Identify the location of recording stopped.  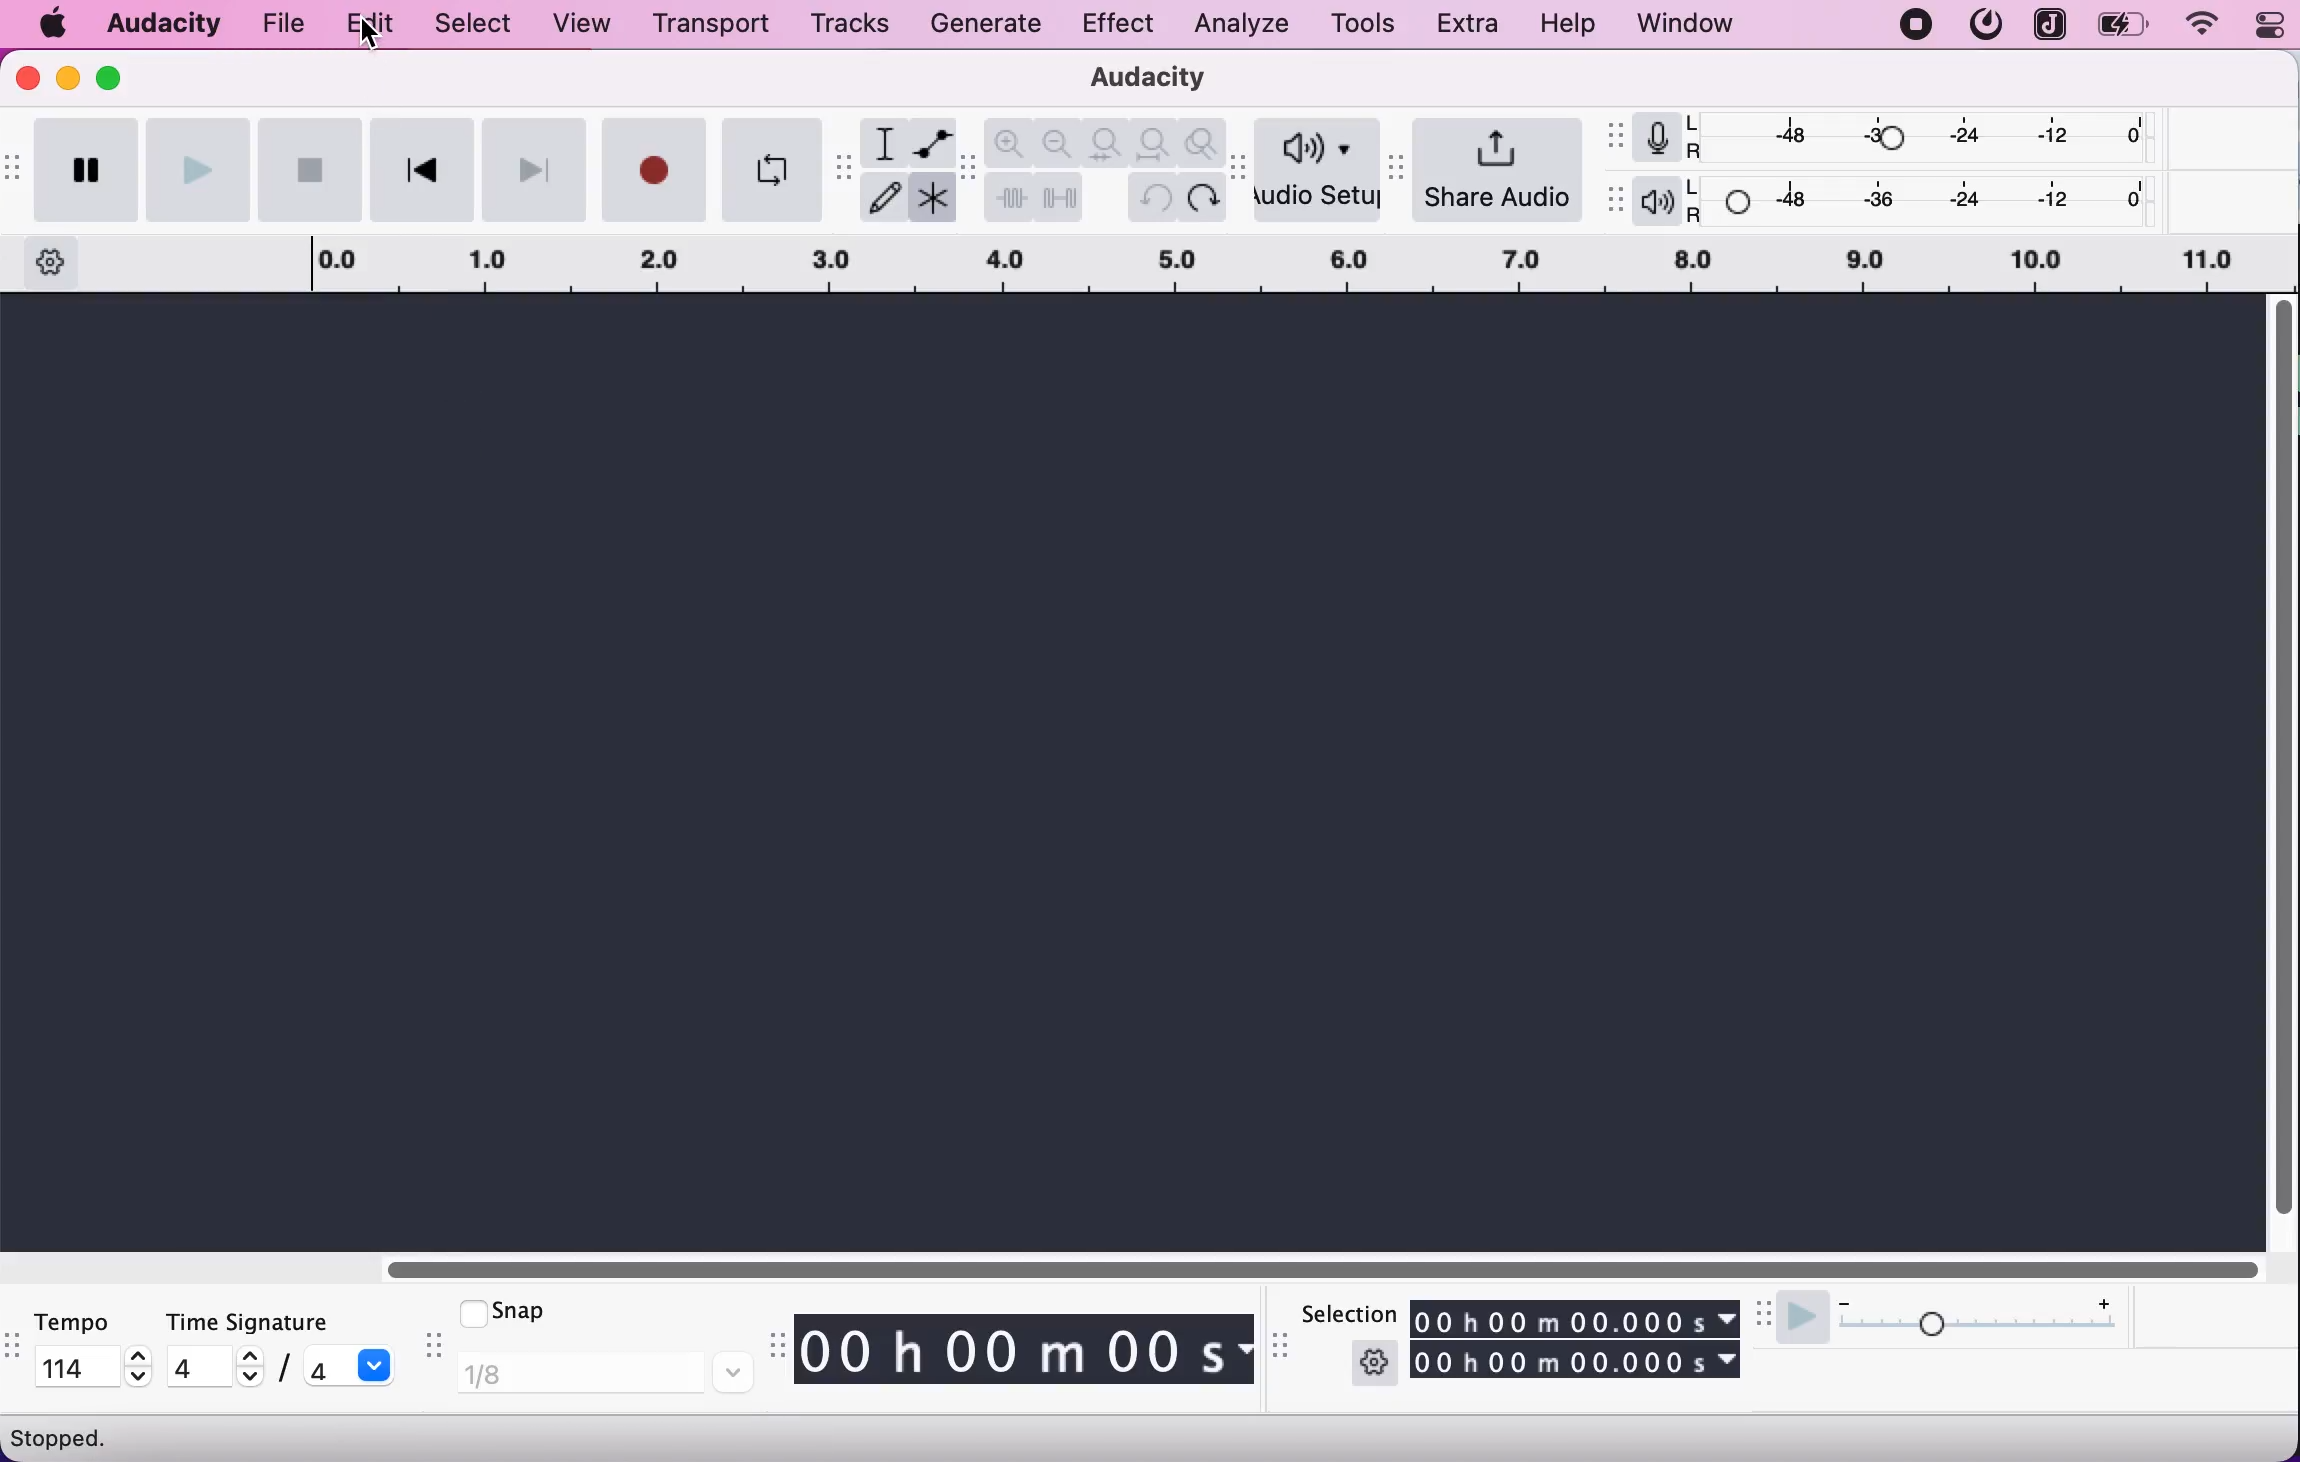
(1916, 25).